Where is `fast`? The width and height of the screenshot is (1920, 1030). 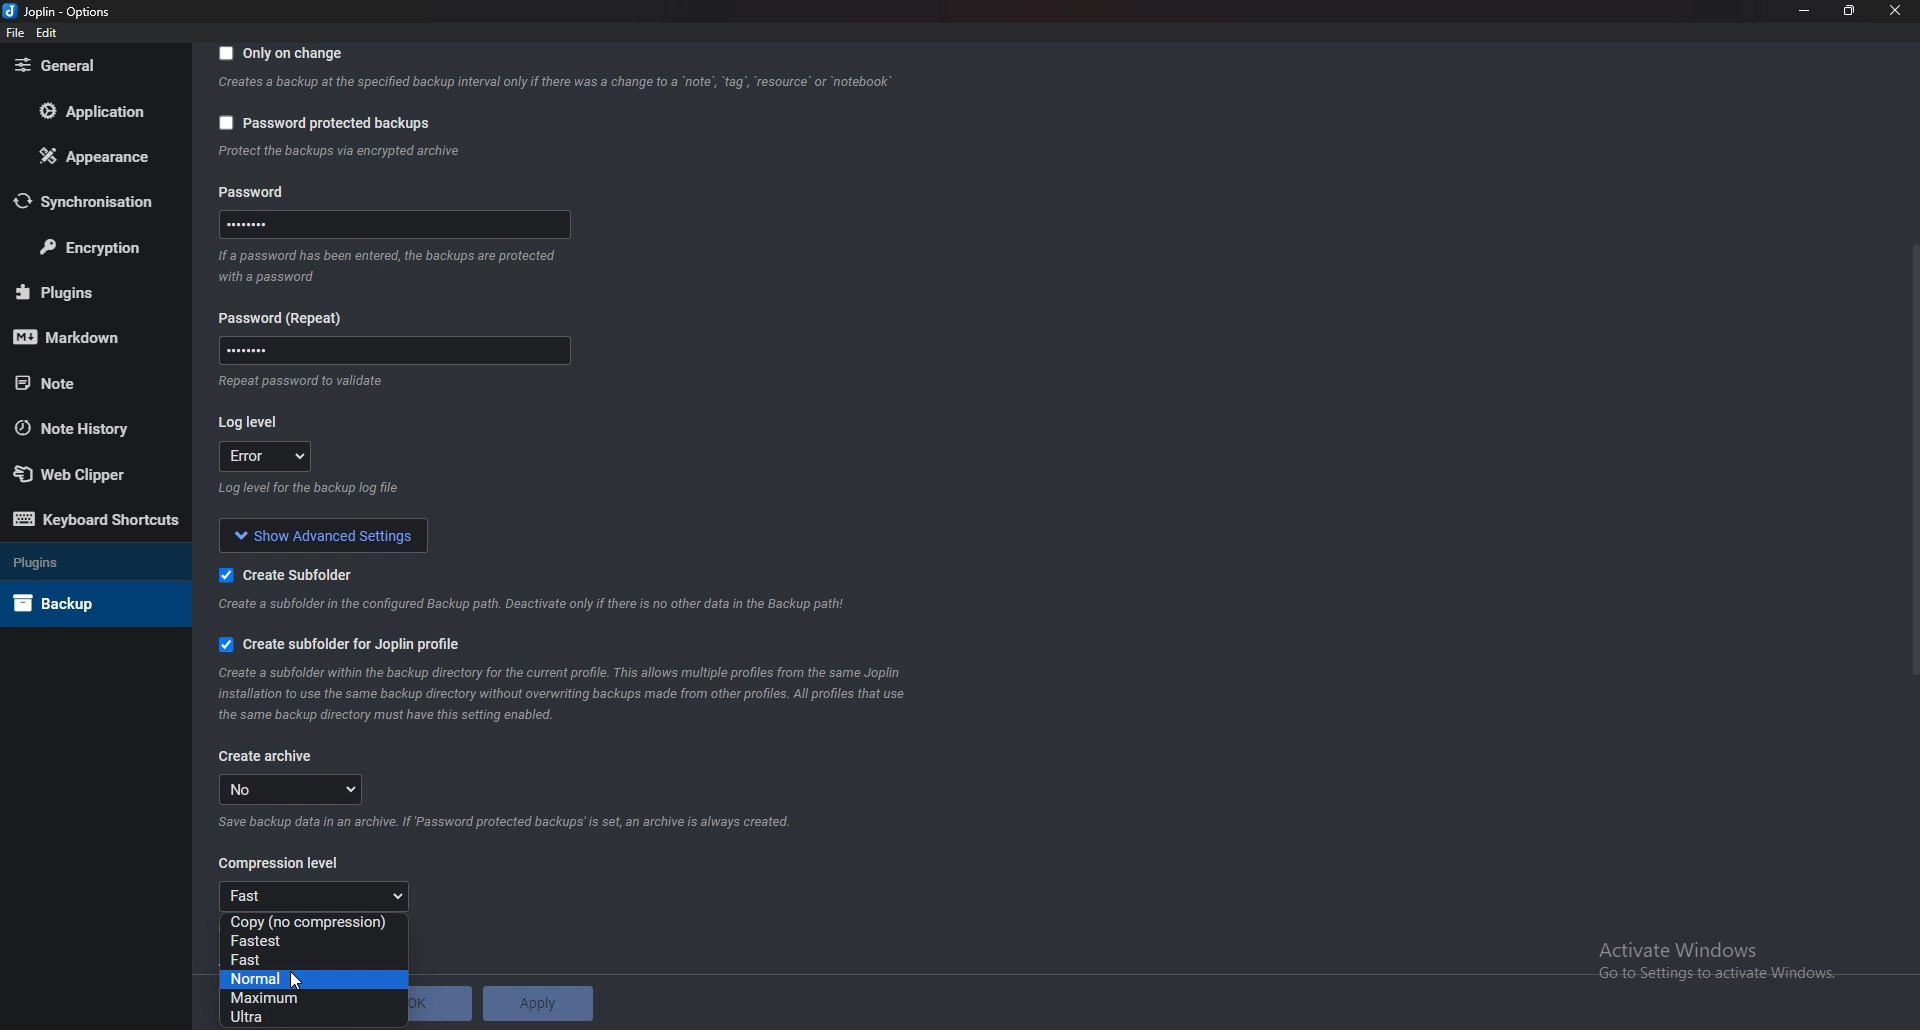 fast is located at coordinates (306, 959).